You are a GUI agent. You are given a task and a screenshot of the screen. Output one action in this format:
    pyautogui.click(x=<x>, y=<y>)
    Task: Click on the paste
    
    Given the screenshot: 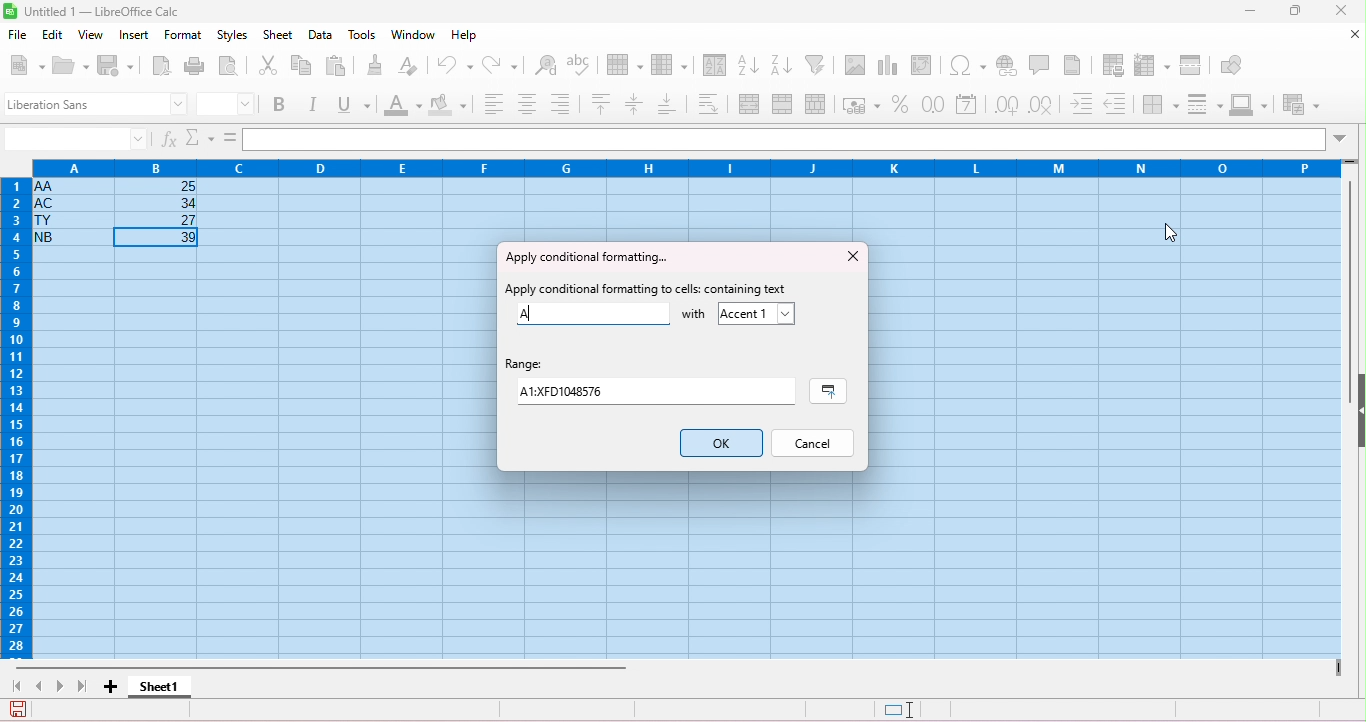 What is the action you would take?
    pyautogui.click(x=336, y=65)
    